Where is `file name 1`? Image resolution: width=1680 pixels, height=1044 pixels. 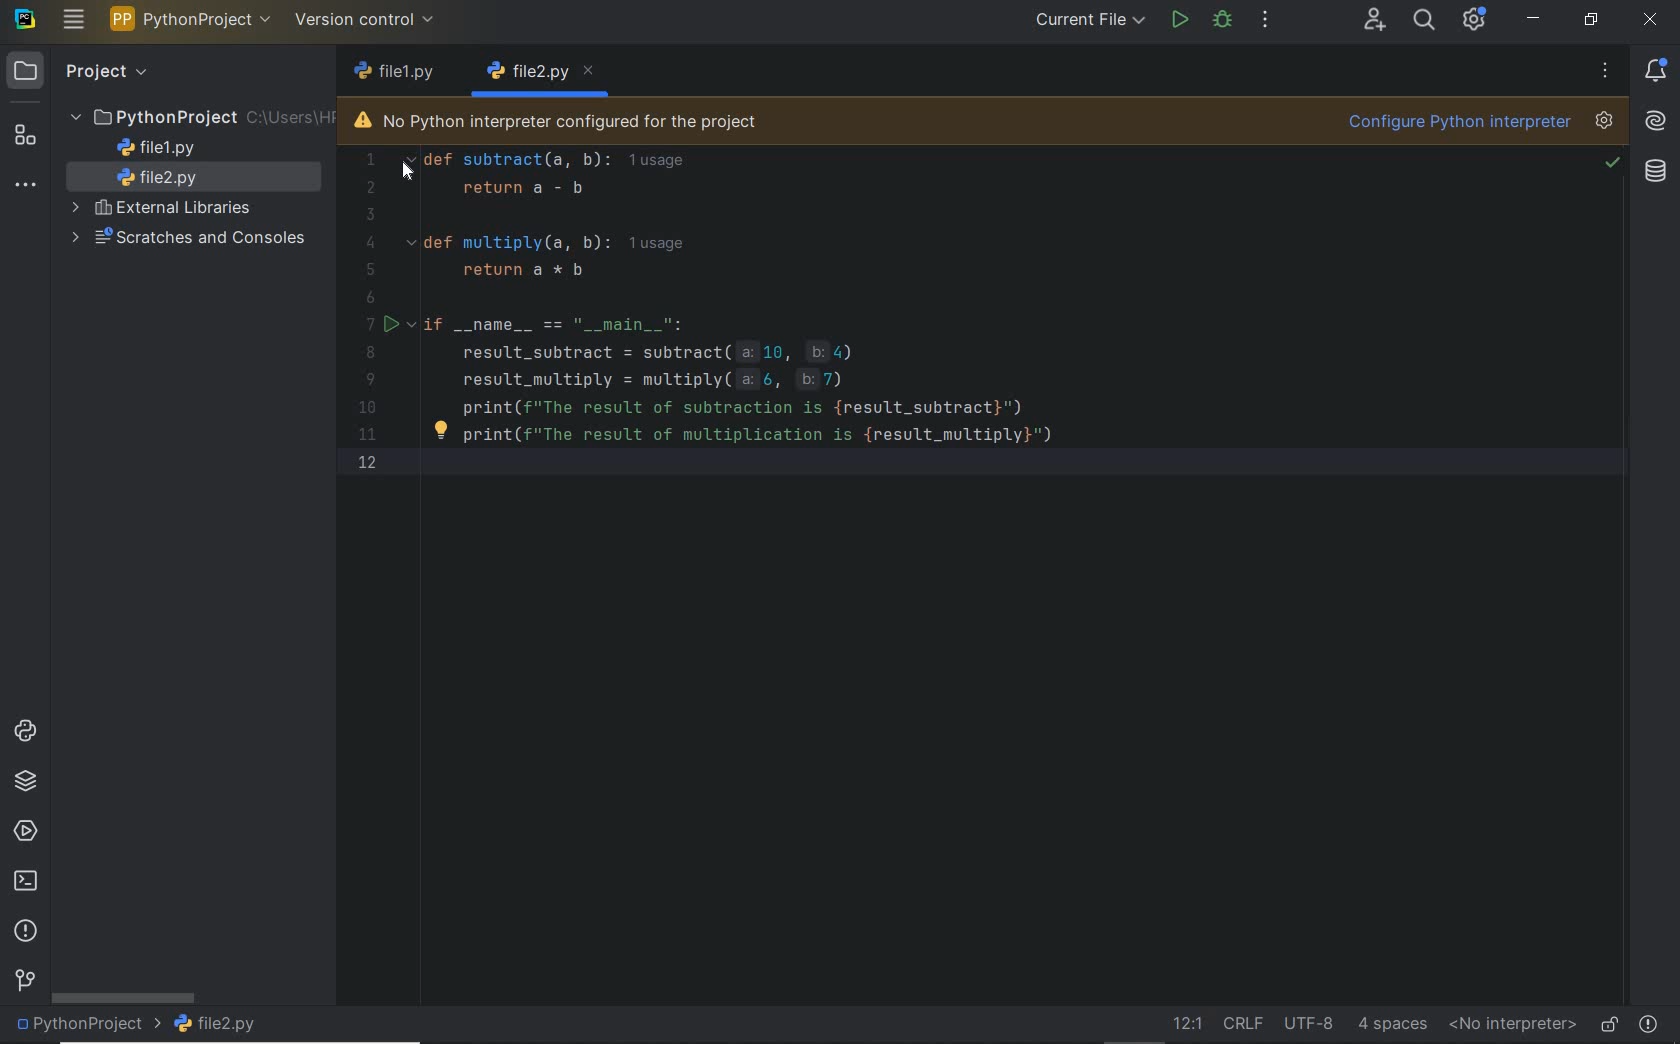
file name 1 is located at coordinates (525, 72).